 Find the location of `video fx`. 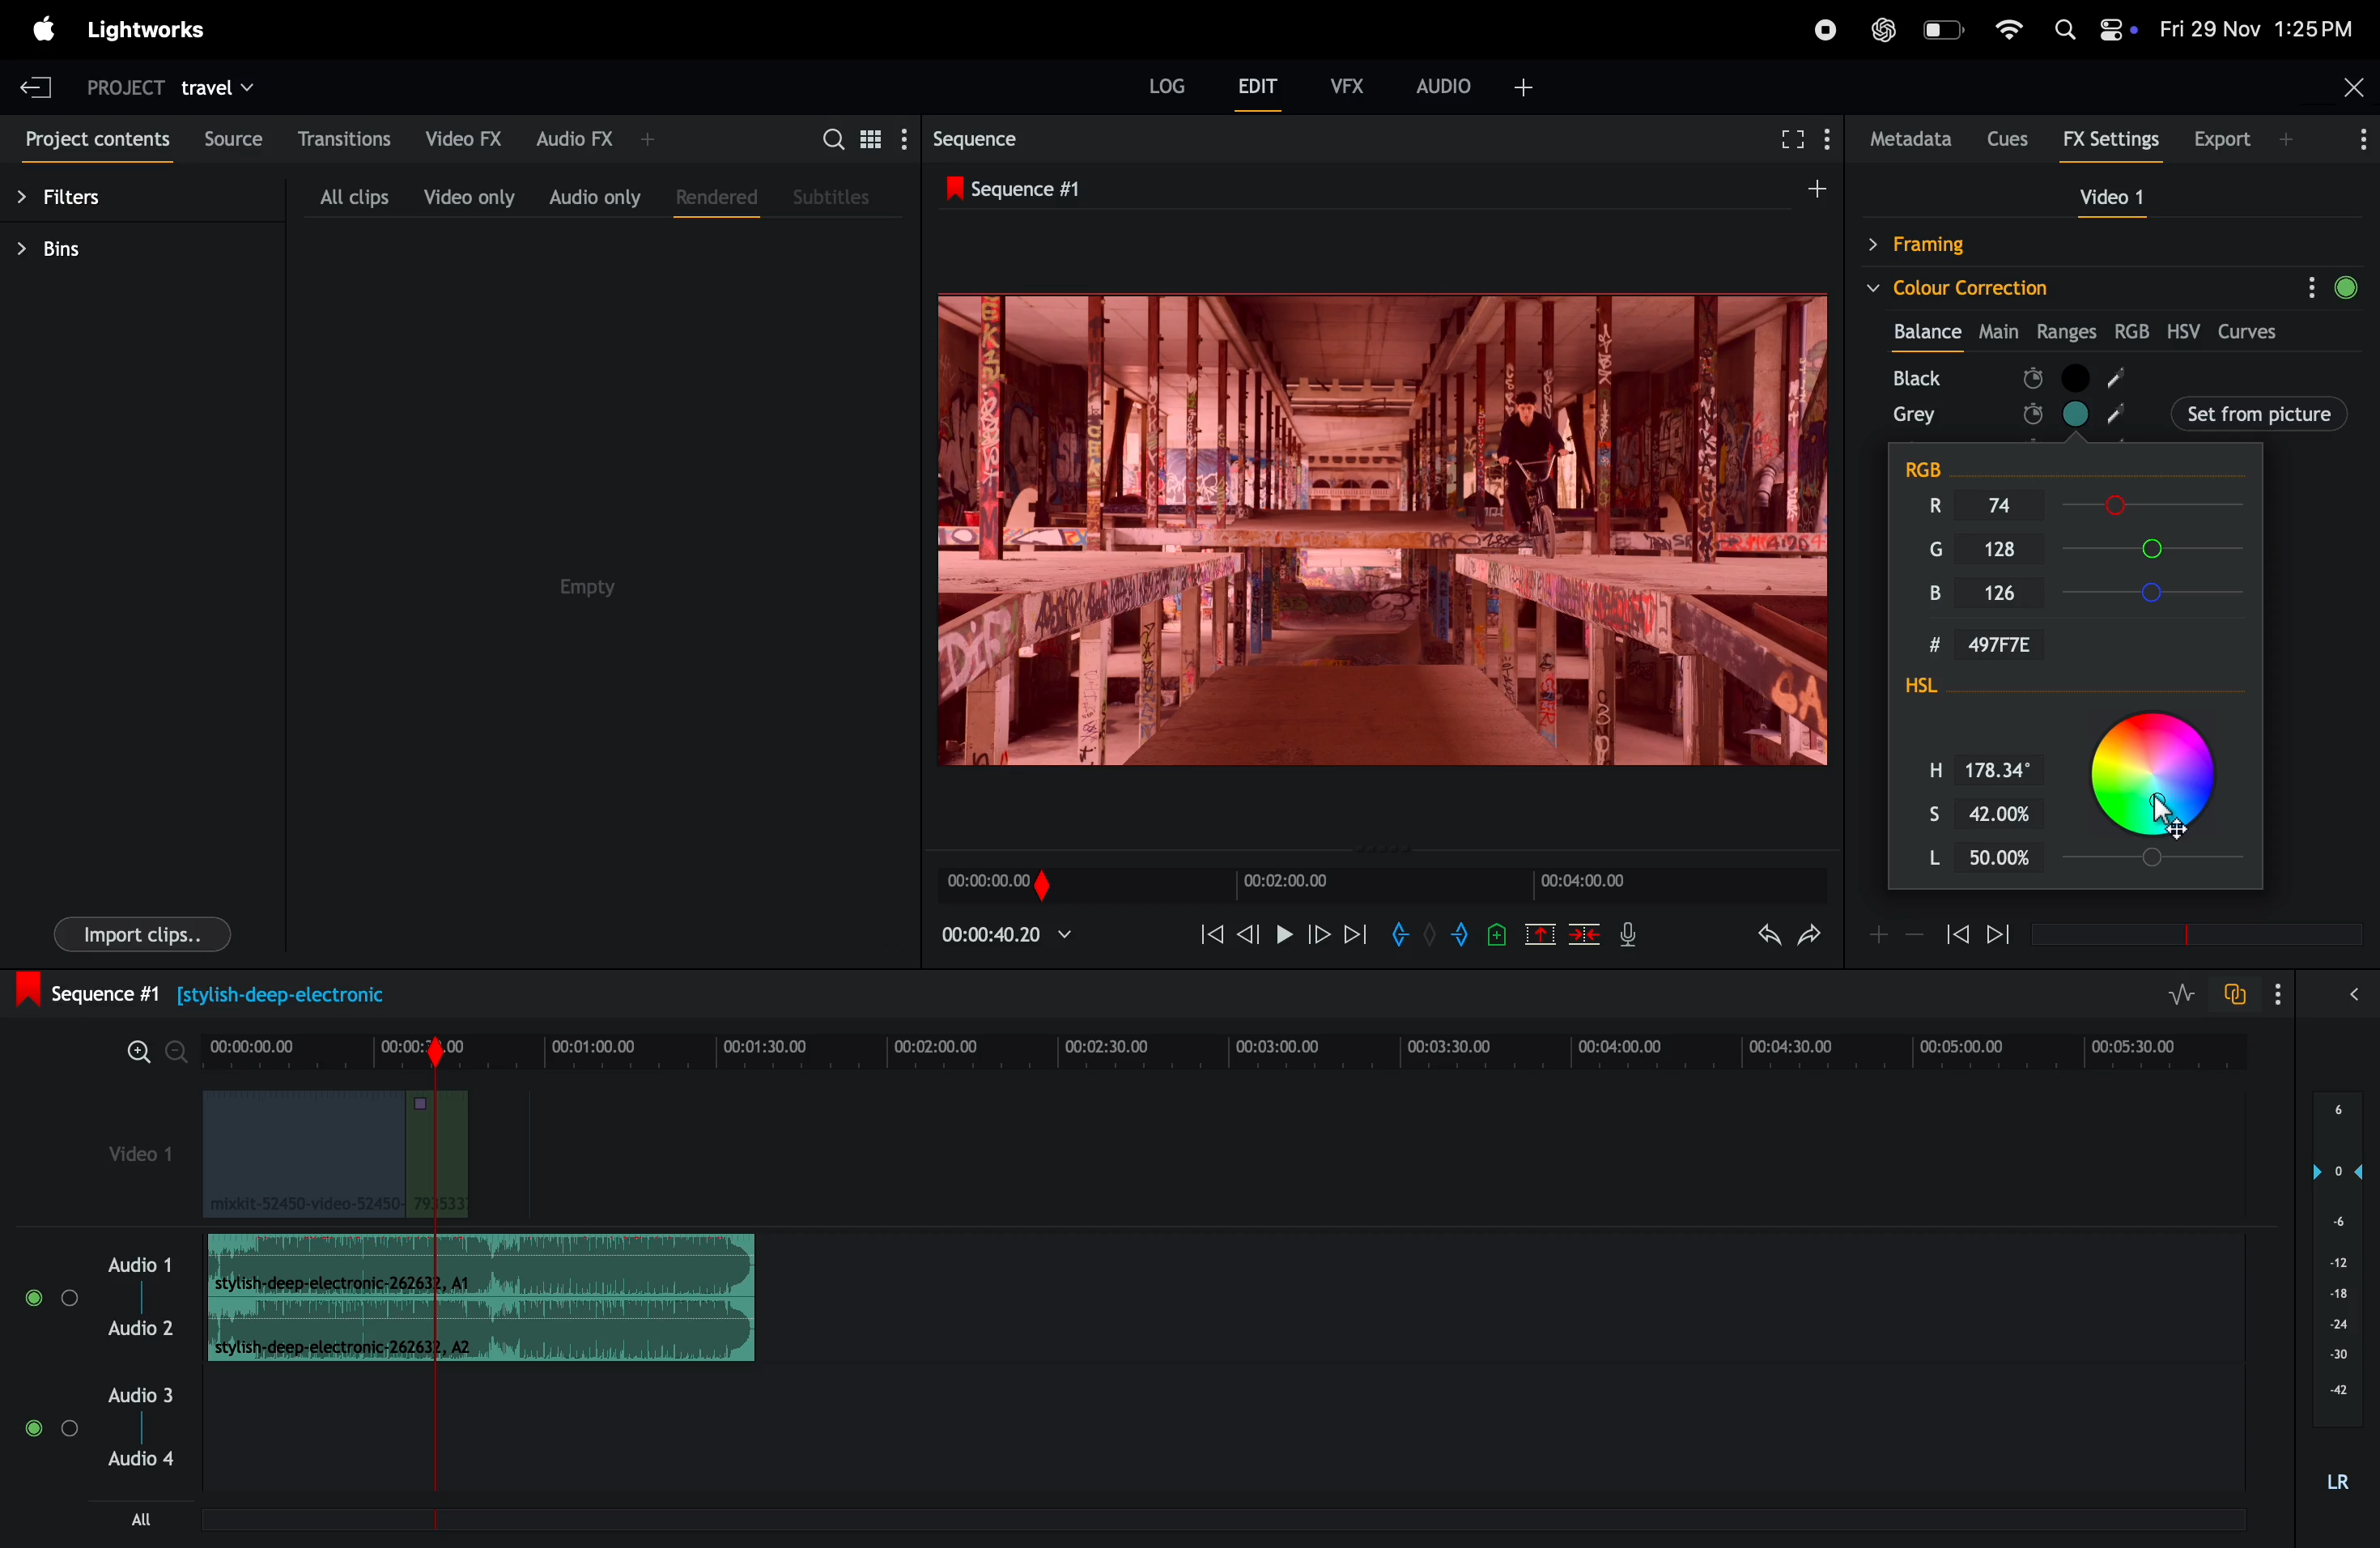

video fx is located at coordinates (463, 138).